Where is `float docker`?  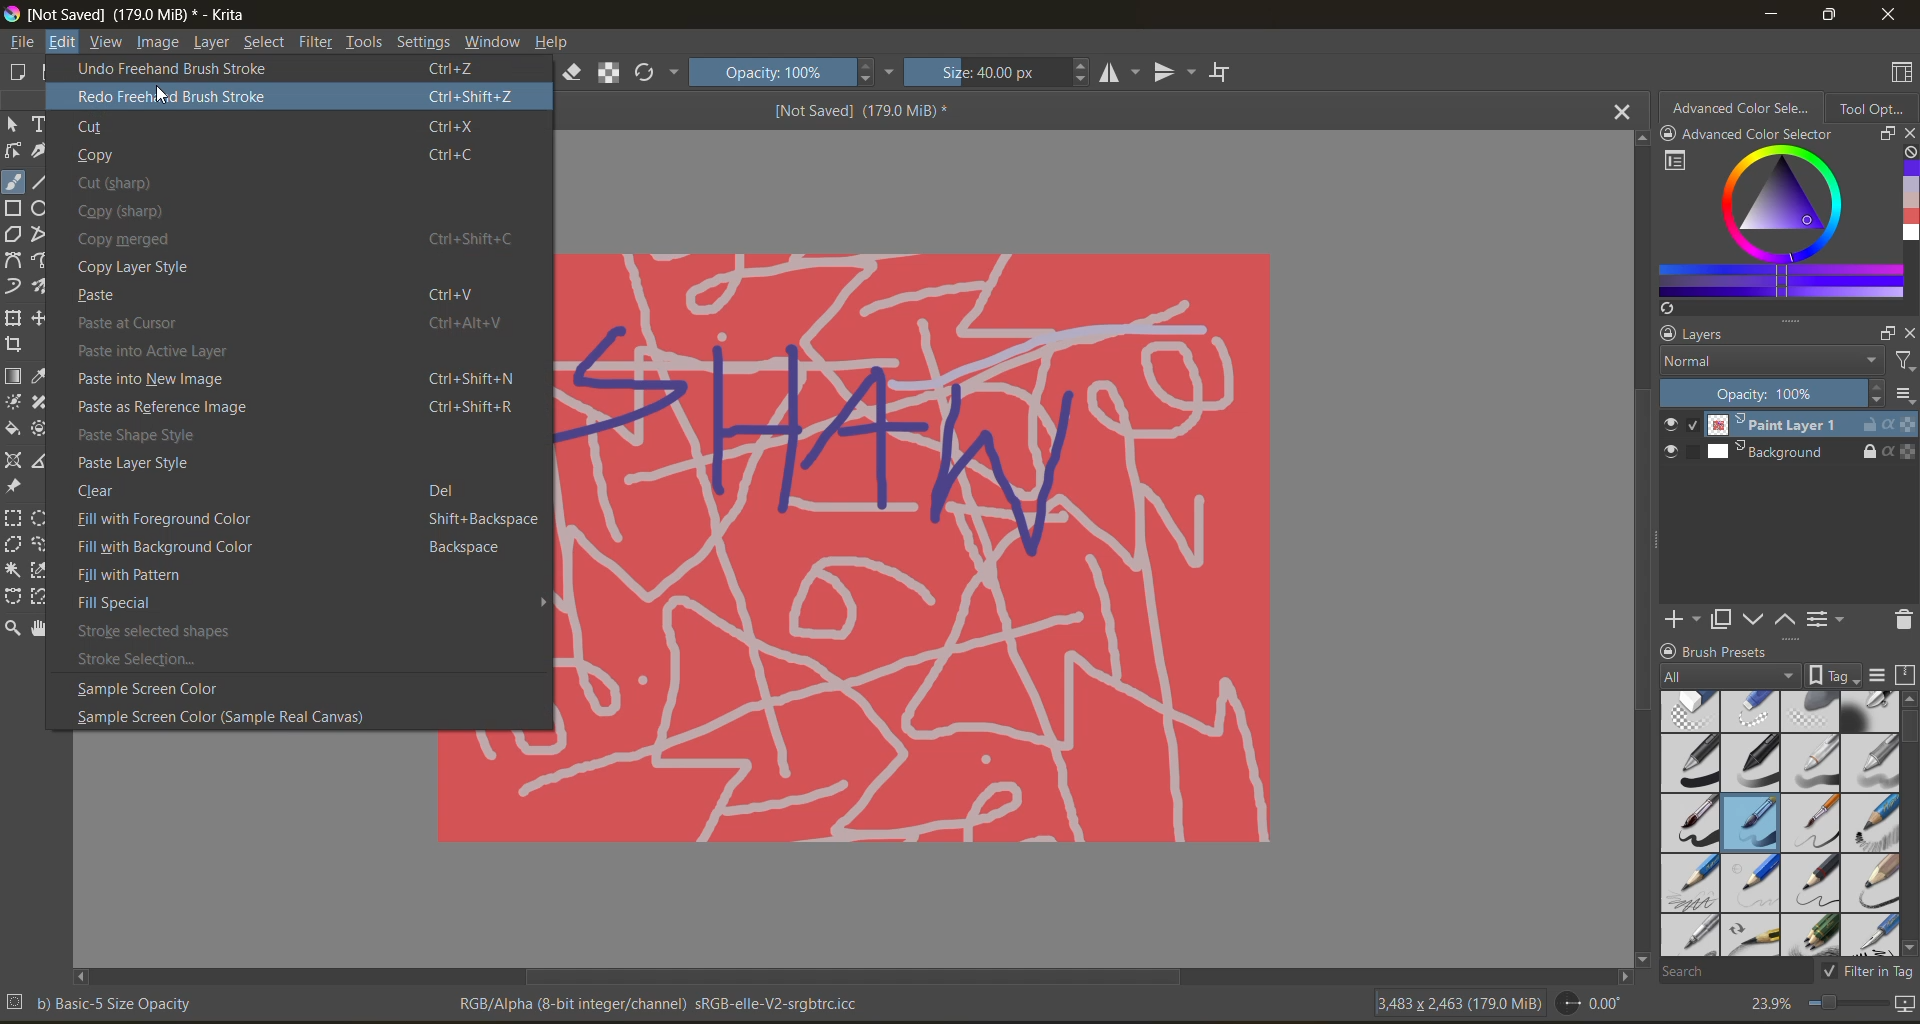 float docker is located at coordinates (1884, 134).